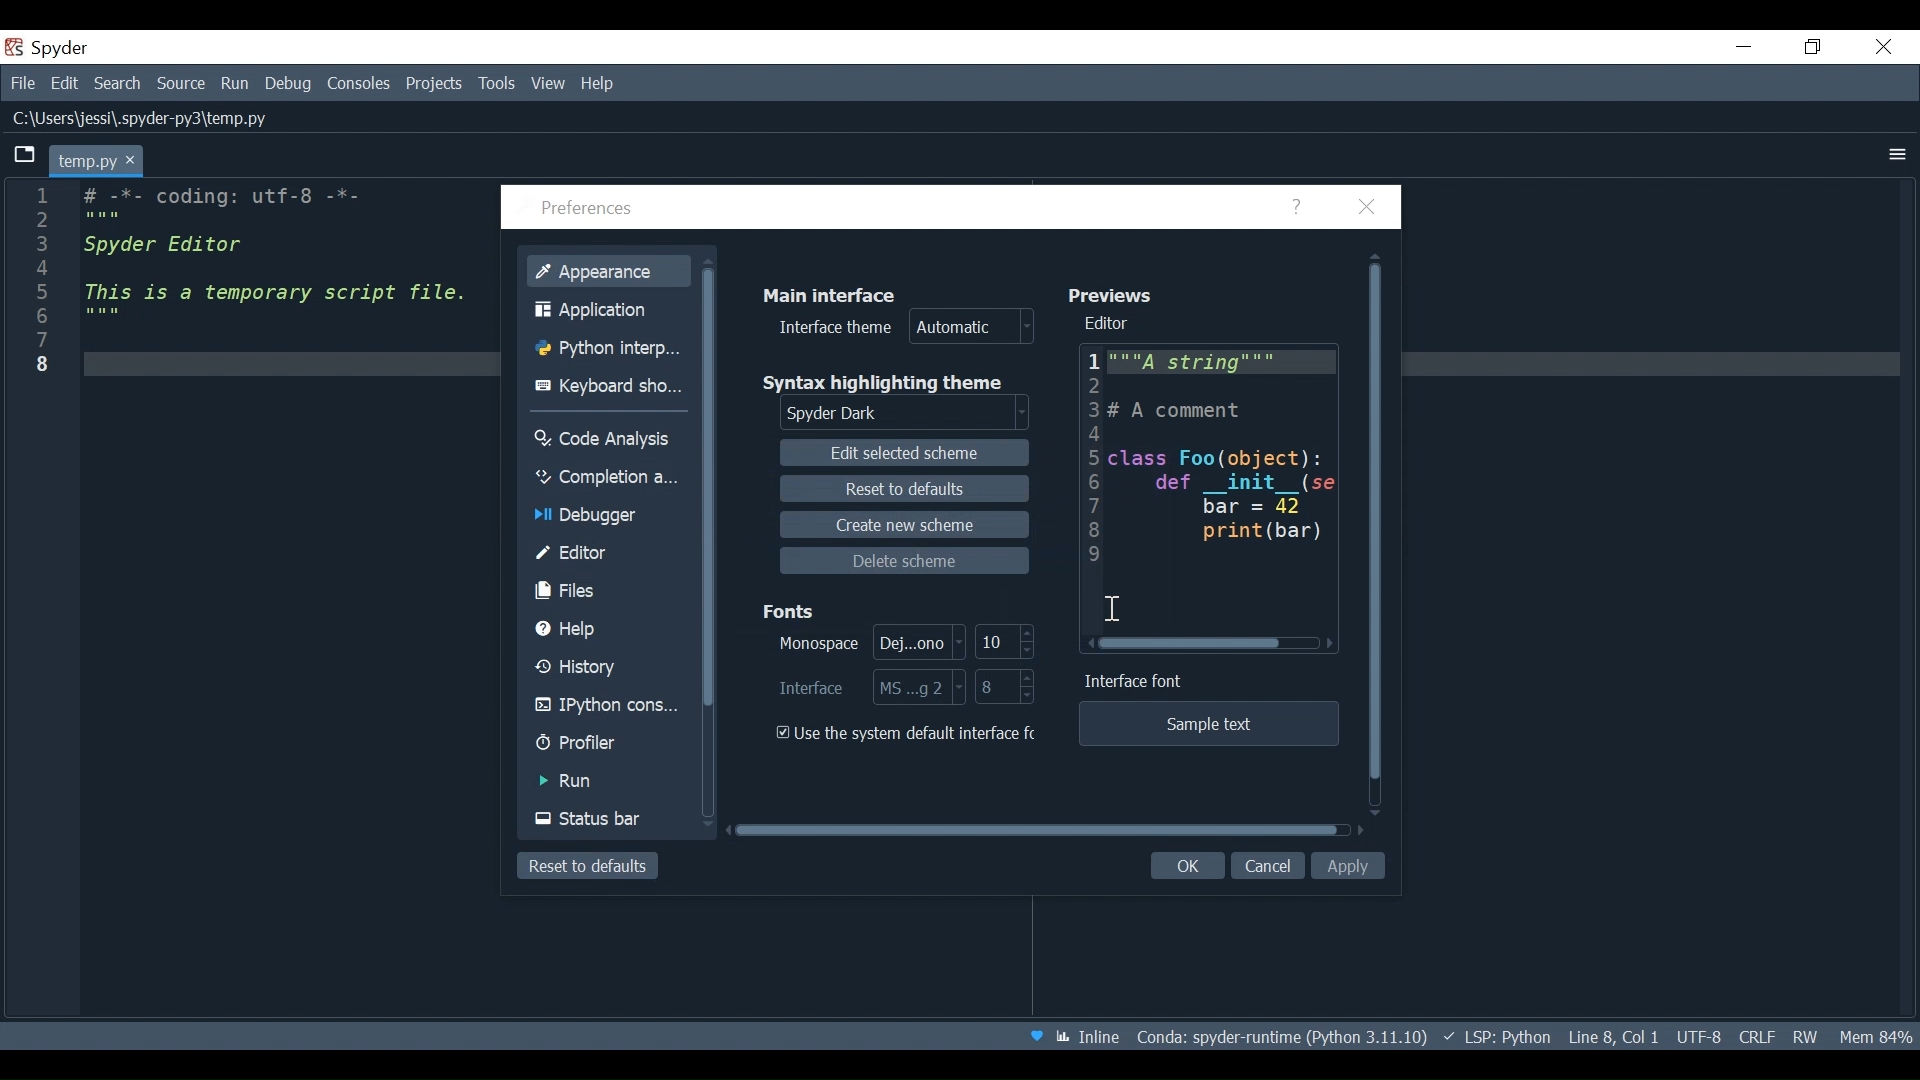  Describe the element at coordinates (1191, 644) in the screenshot. I see `Horizontal Scroll bar` at that location.